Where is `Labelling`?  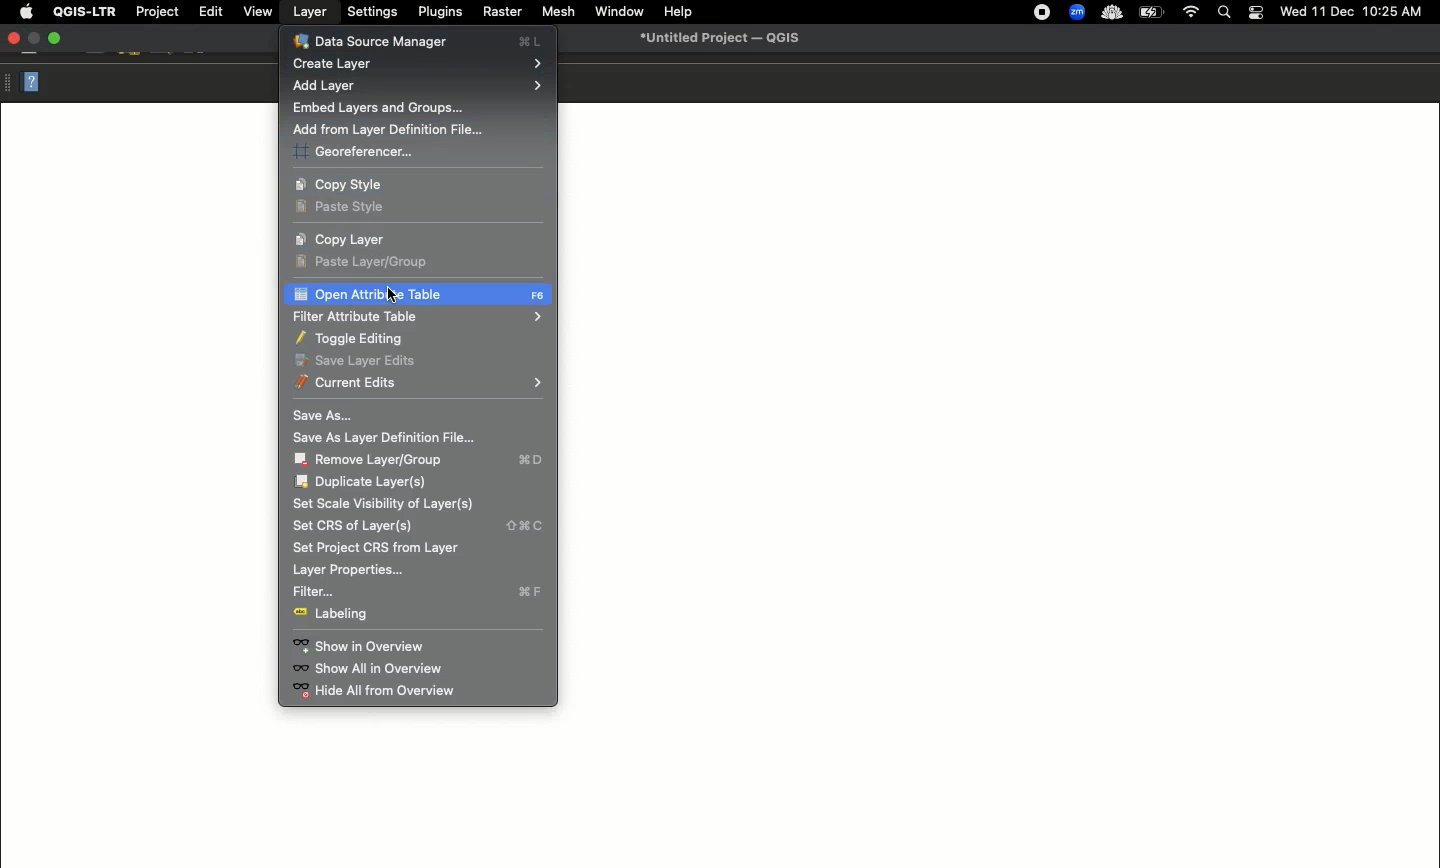
Labelling is located at coordinates (337, 615).